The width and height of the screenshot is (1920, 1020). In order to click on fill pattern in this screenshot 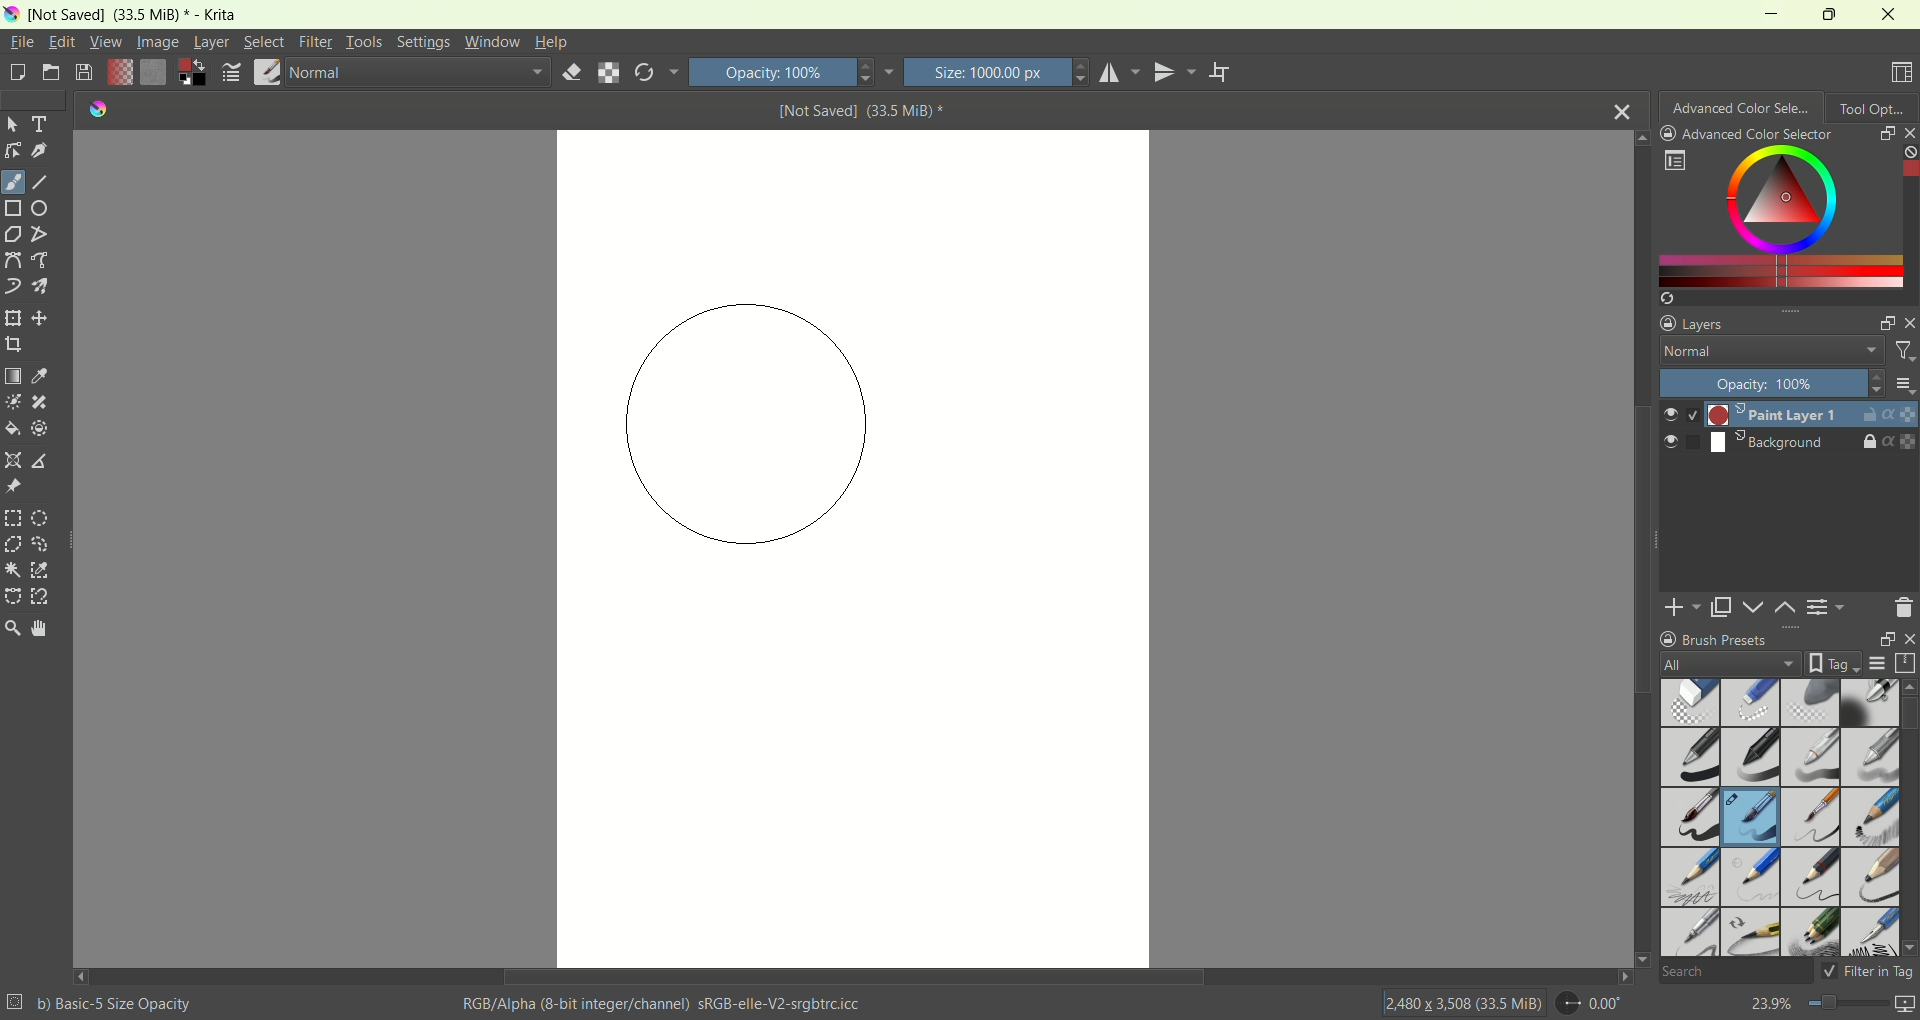, I will do `click(154, 74)`.